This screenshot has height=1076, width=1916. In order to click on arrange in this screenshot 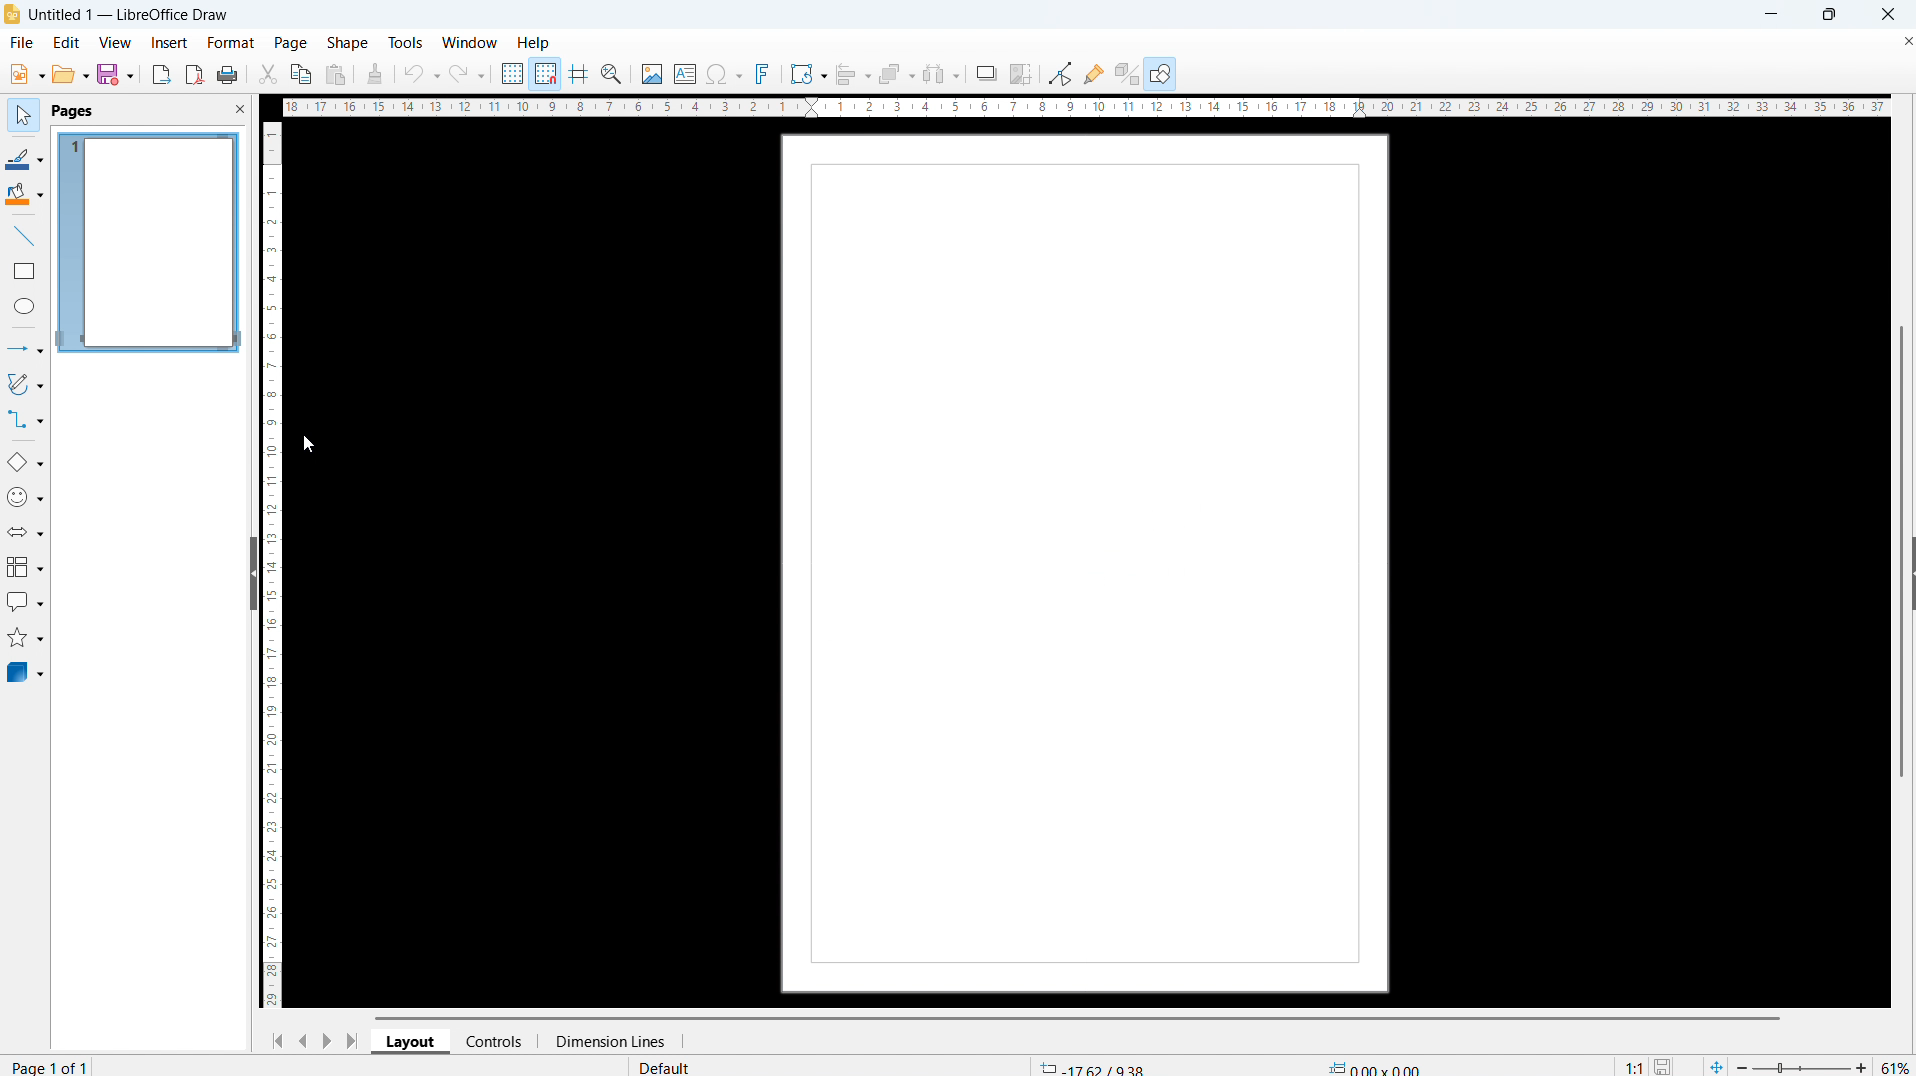, I will do `click(895, 74)`.